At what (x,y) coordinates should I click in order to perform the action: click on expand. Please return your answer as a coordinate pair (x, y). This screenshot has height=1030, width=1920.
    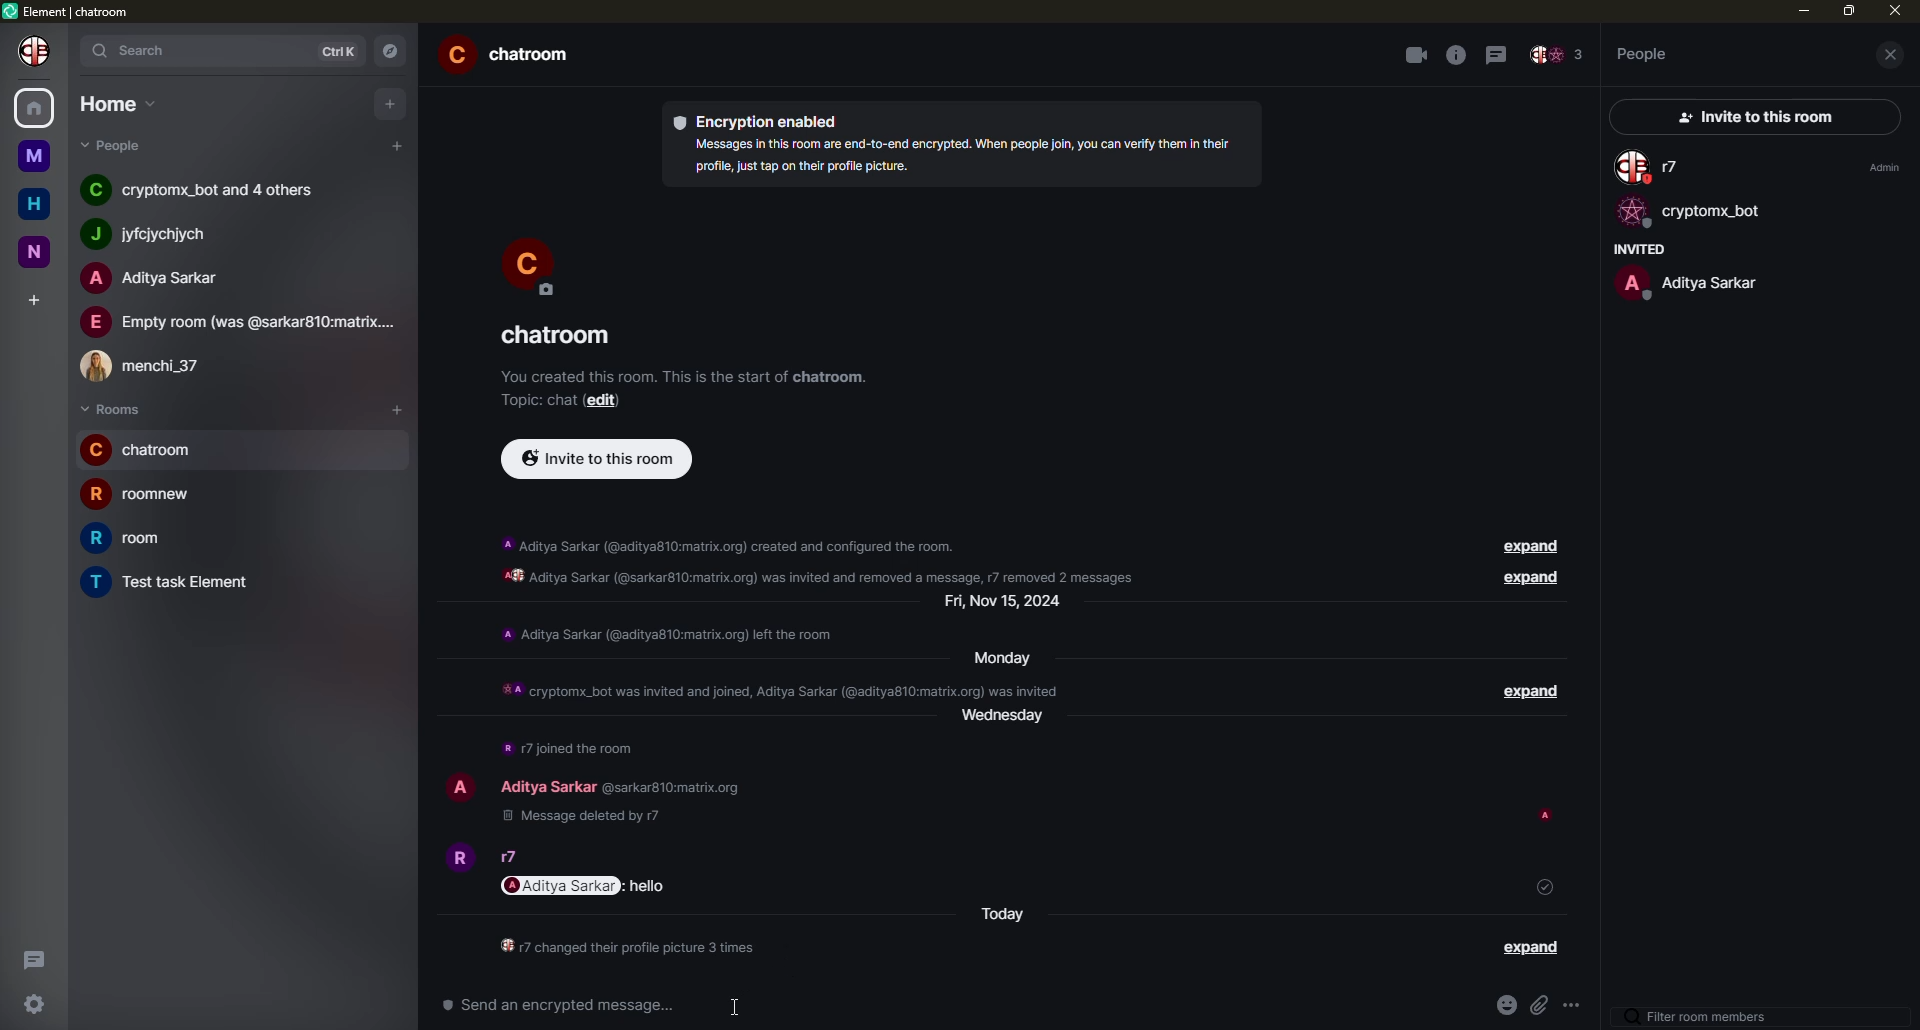
    Looking at the image, I should click on (1524, 580).